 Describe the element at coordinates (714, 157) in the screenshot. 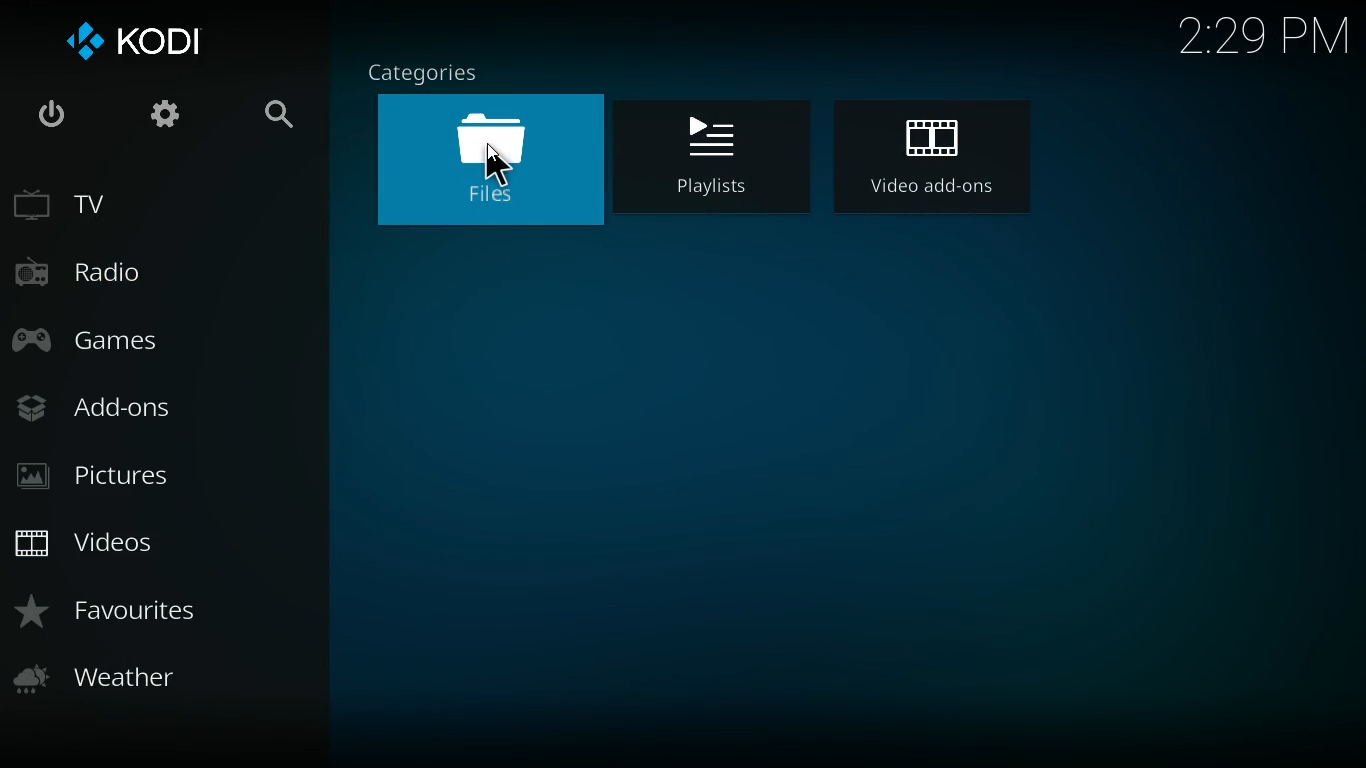

I see `playlist` at that location.